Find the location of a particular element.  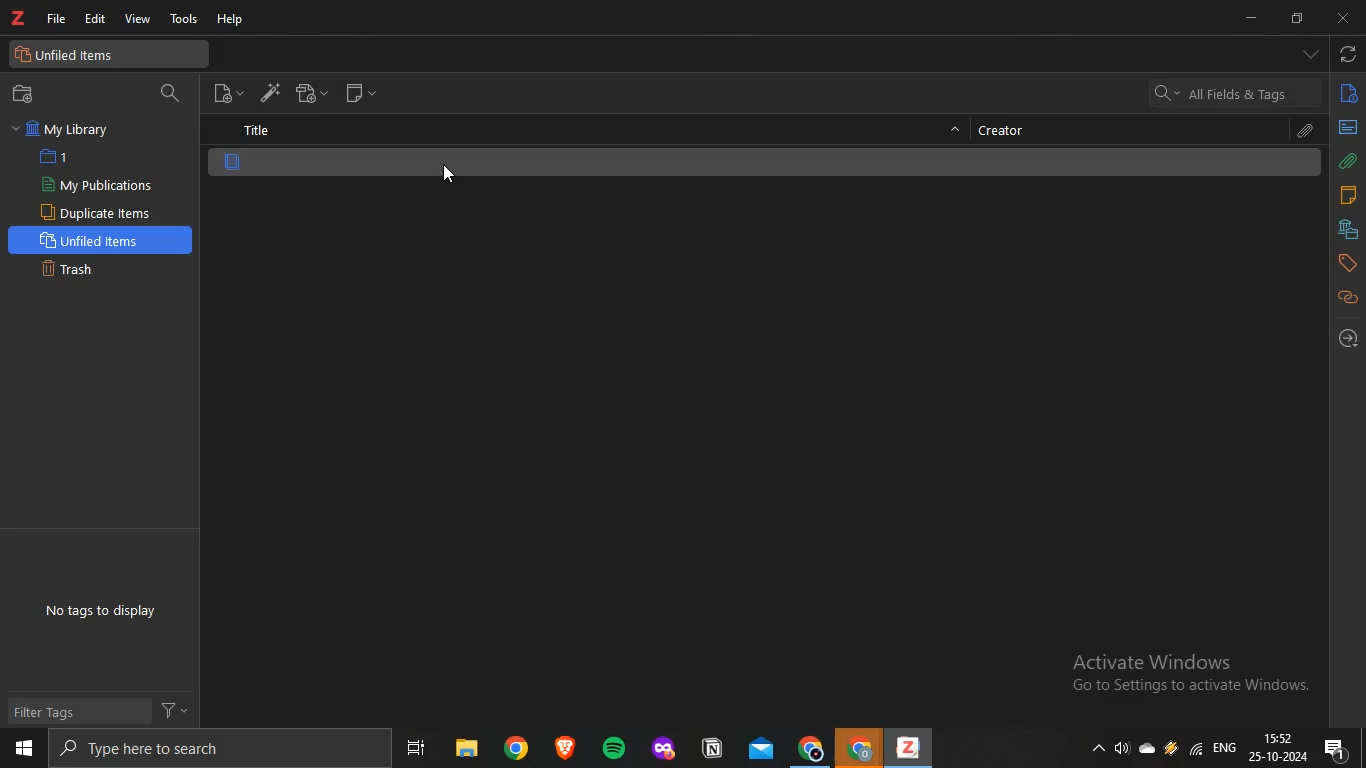

1 is located at coordinates (58, 157).